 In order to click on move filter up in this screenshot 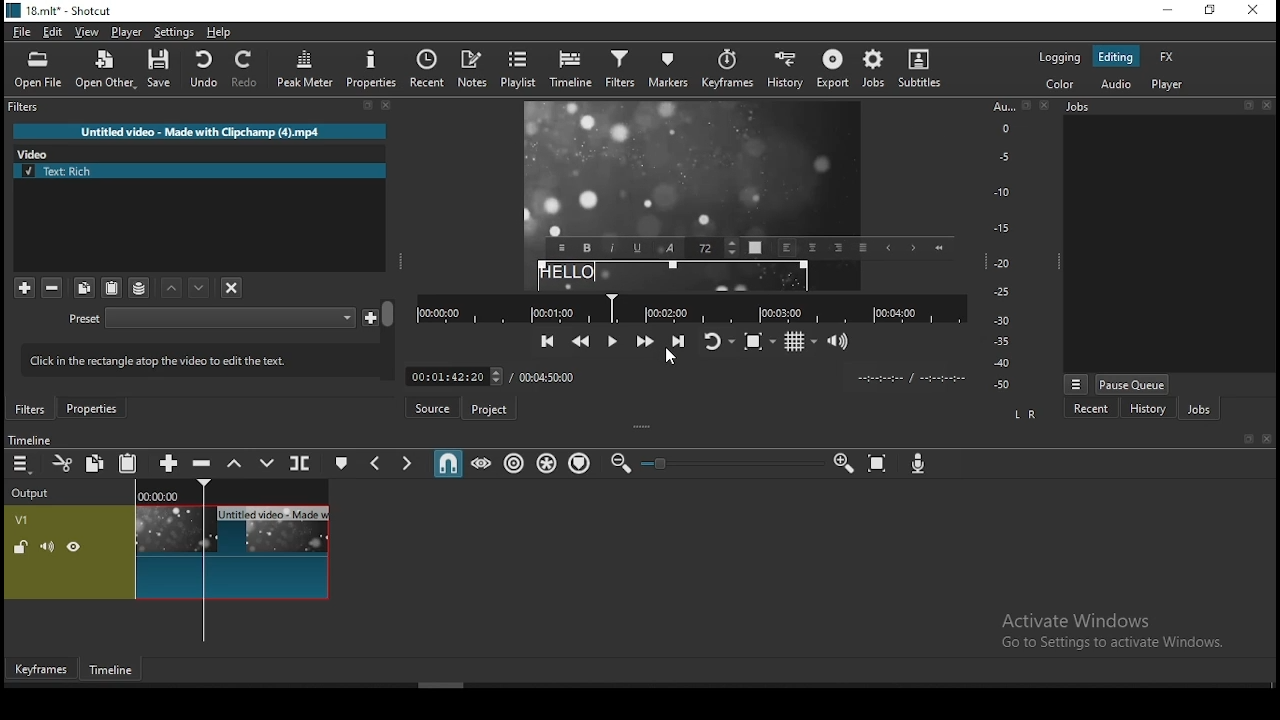, I will do `click(201, 287)`.